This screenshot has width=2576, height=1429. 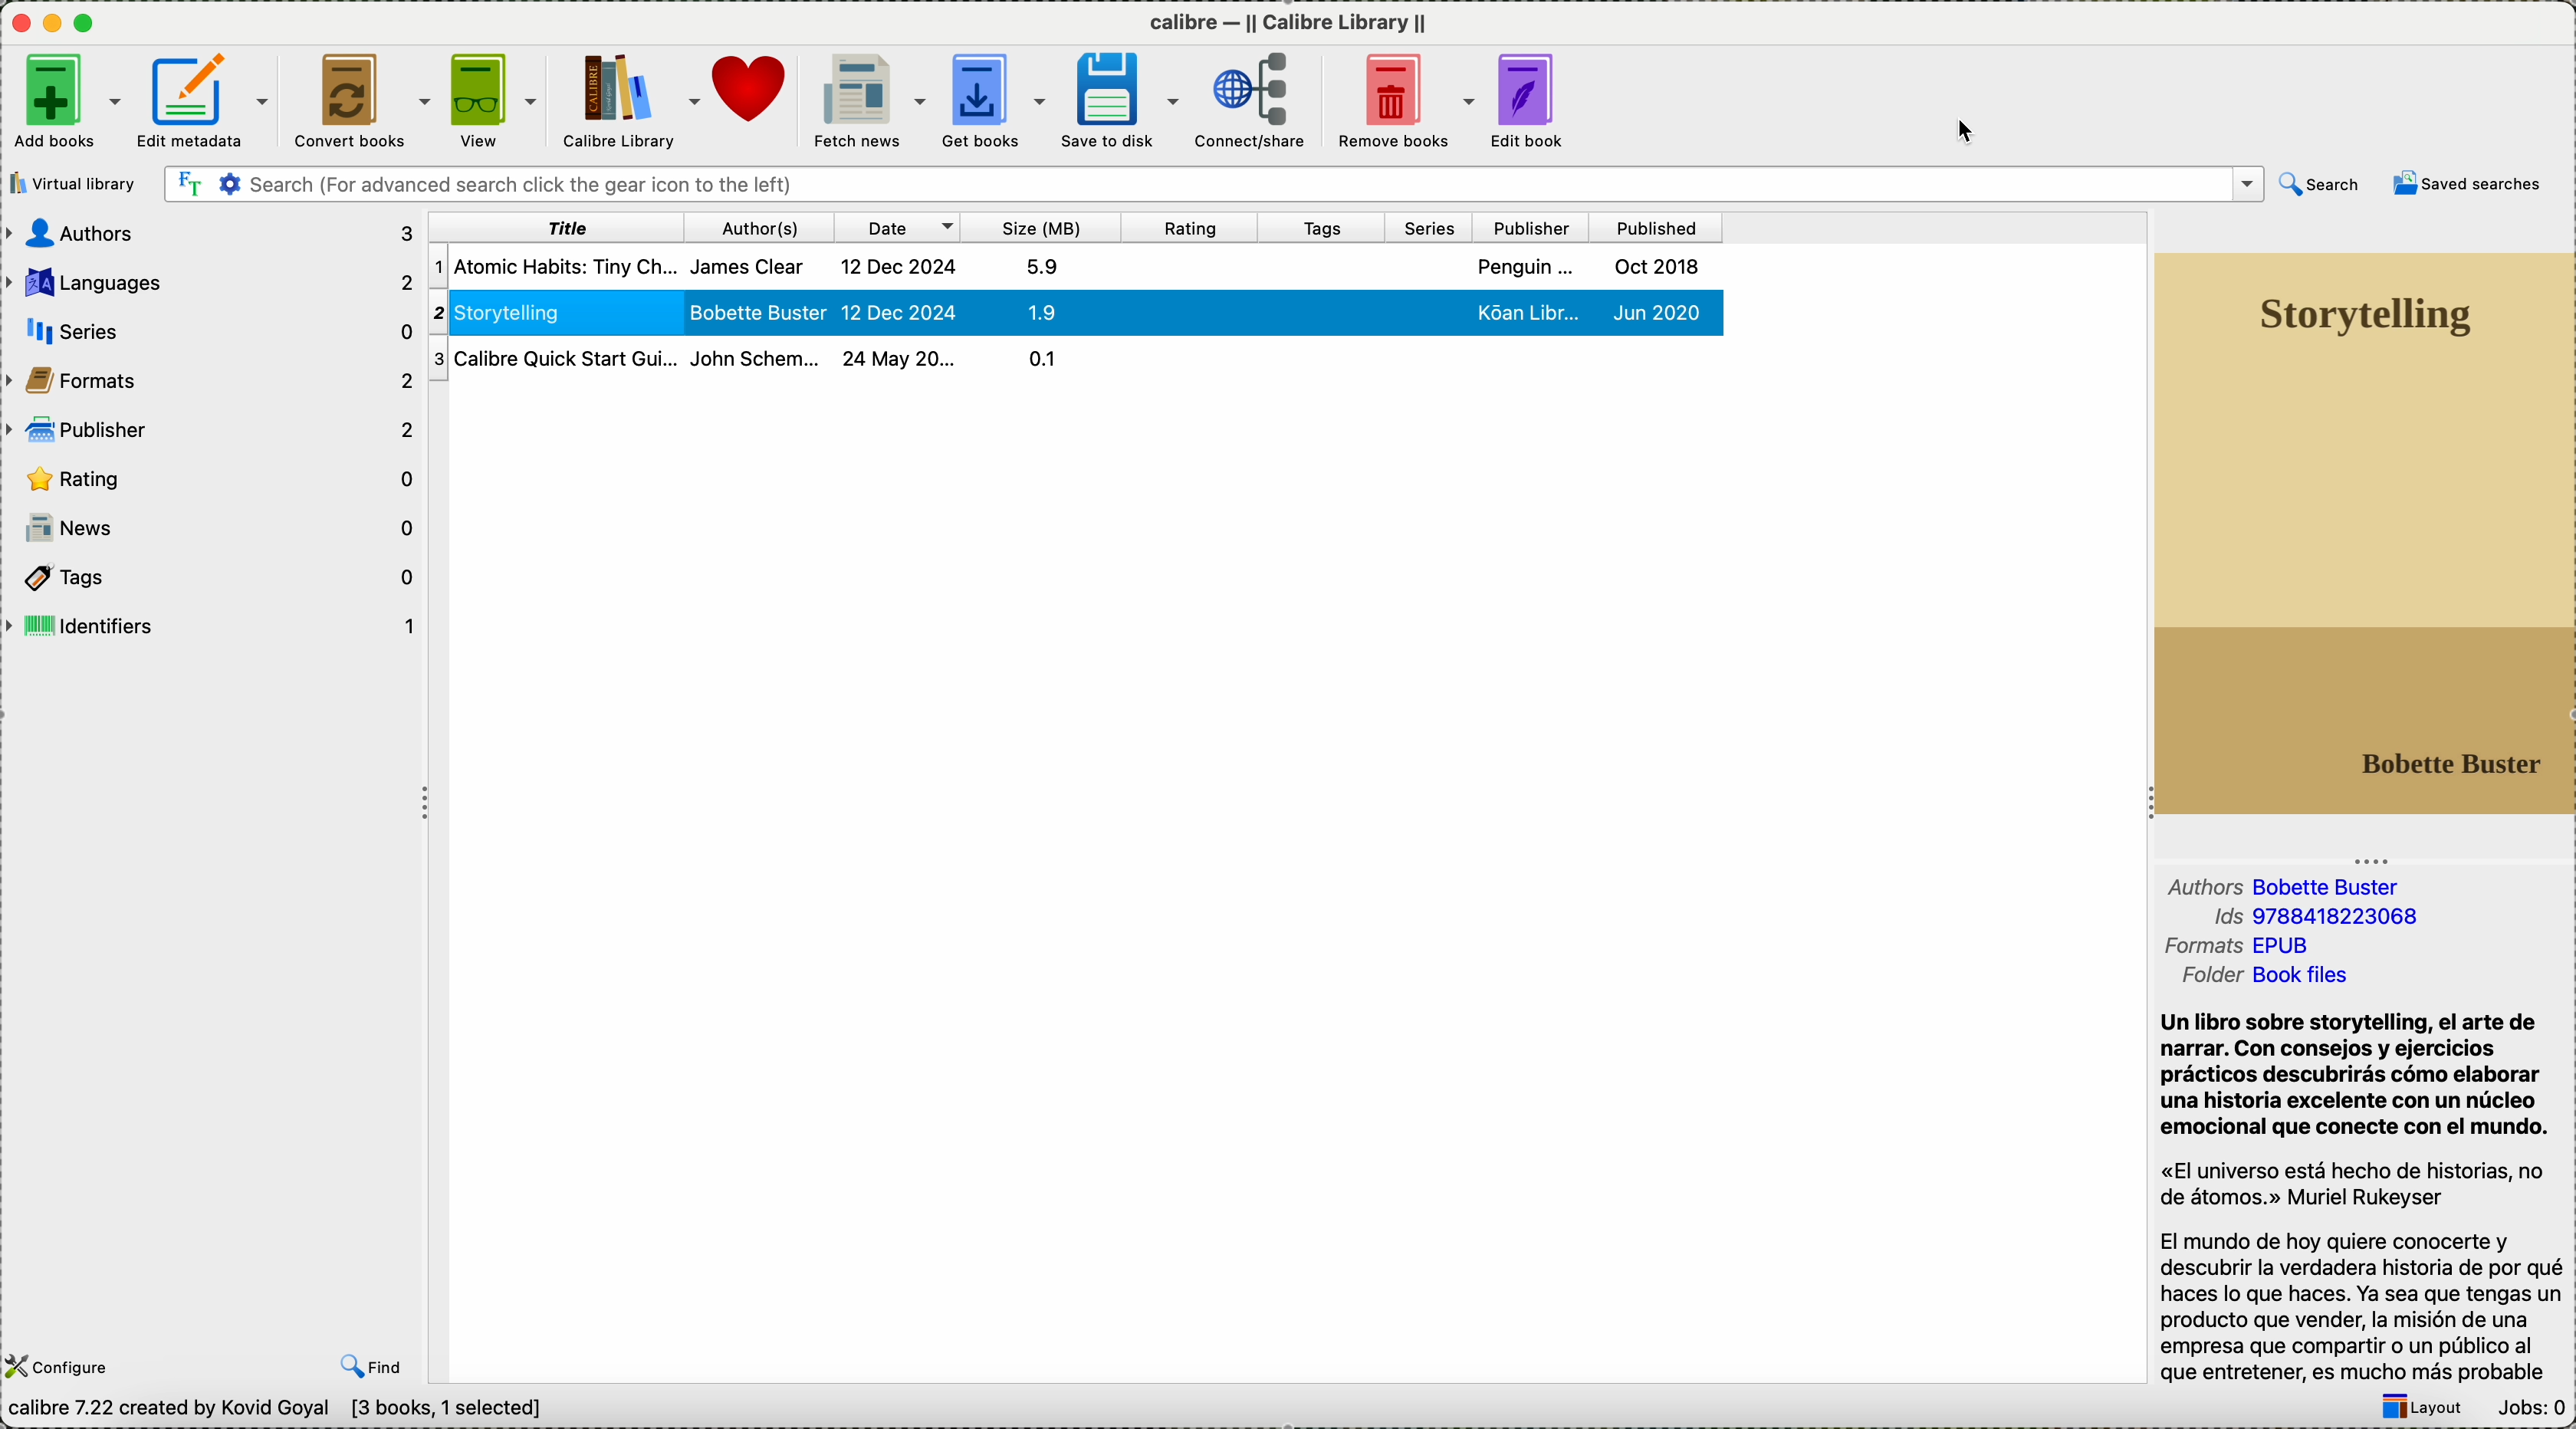 I want to click on synopsis, so click(x=2365, y=1174).